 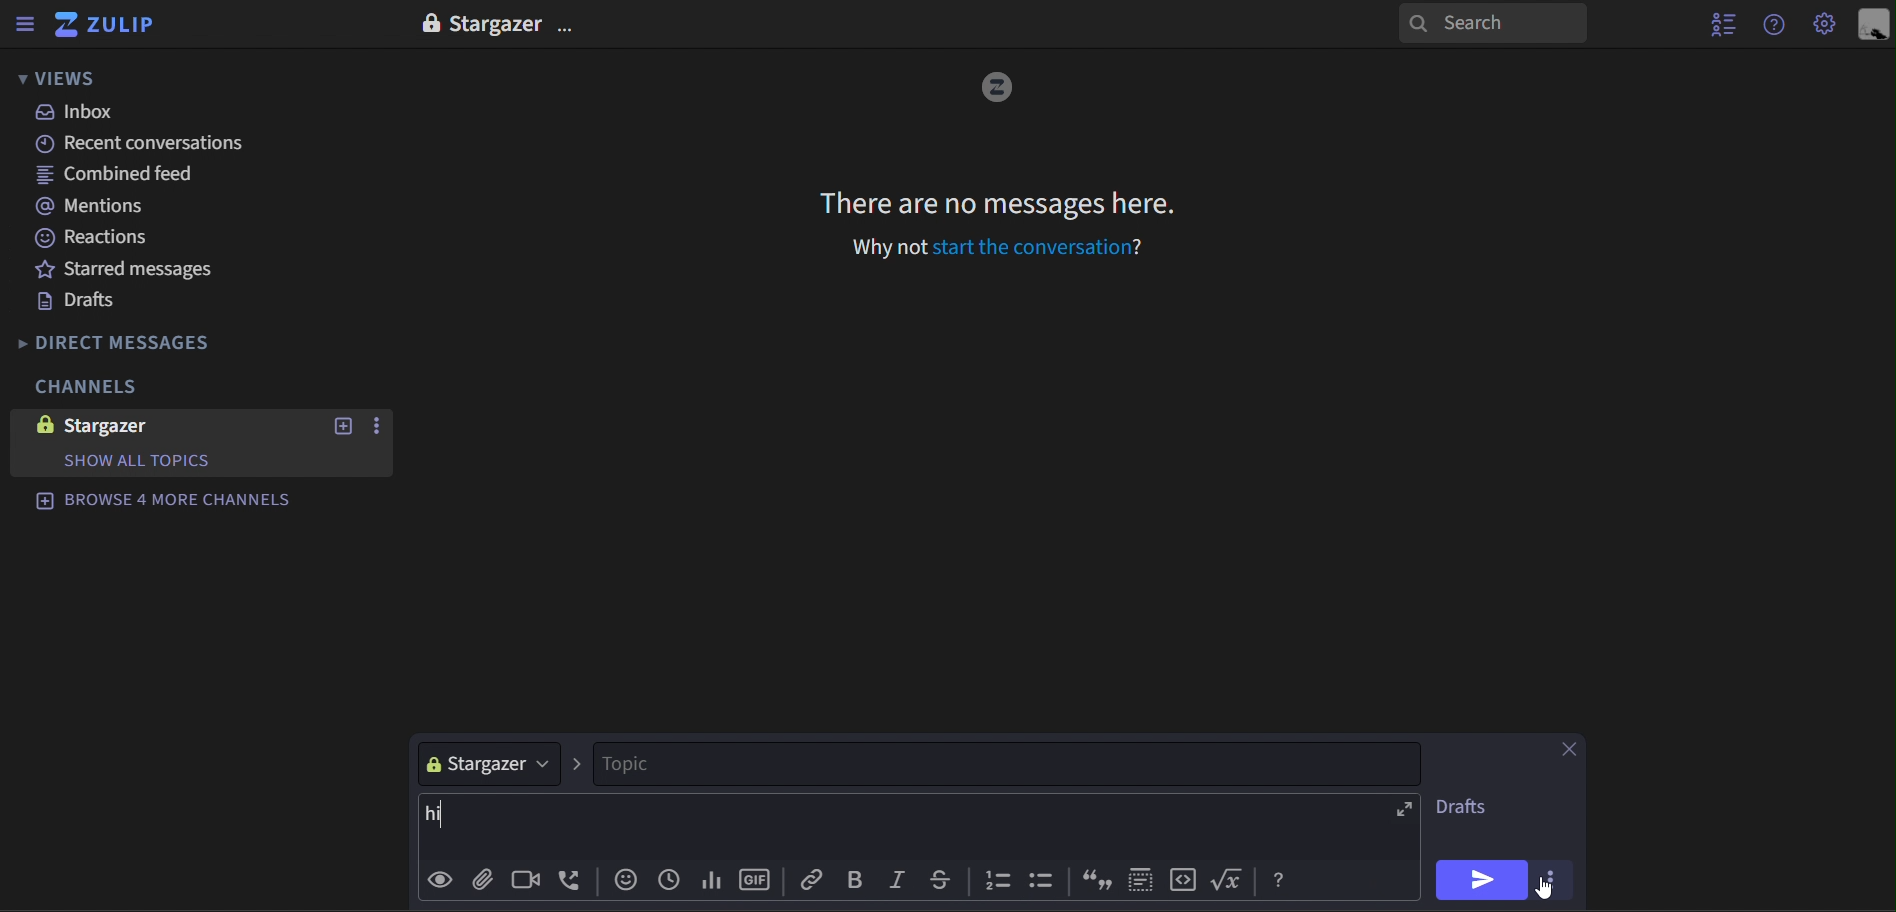 What do you see at coordinates (111, 341) in the screenshot?
I see `direct messages` at bounding box center [111, 341].